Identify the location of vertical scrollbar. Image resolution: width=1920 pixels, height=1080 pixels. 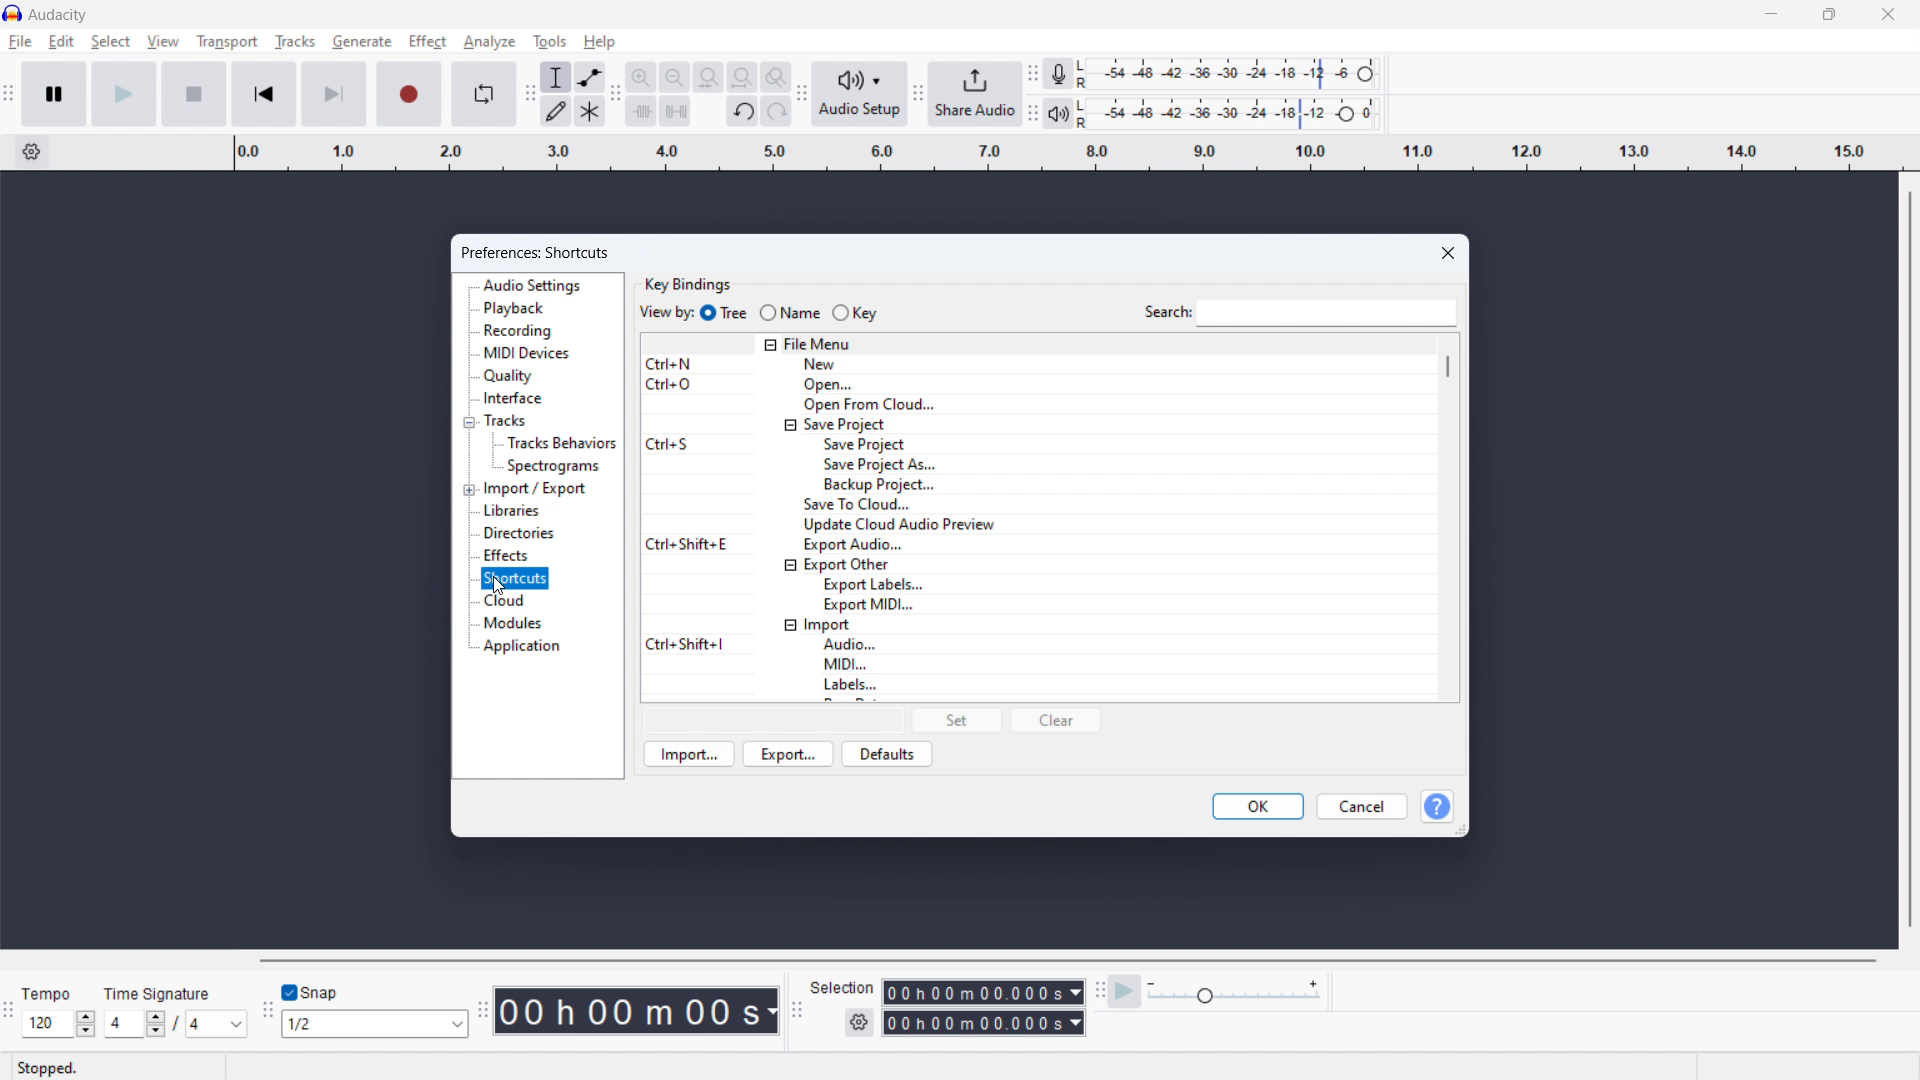
(1912, 559).